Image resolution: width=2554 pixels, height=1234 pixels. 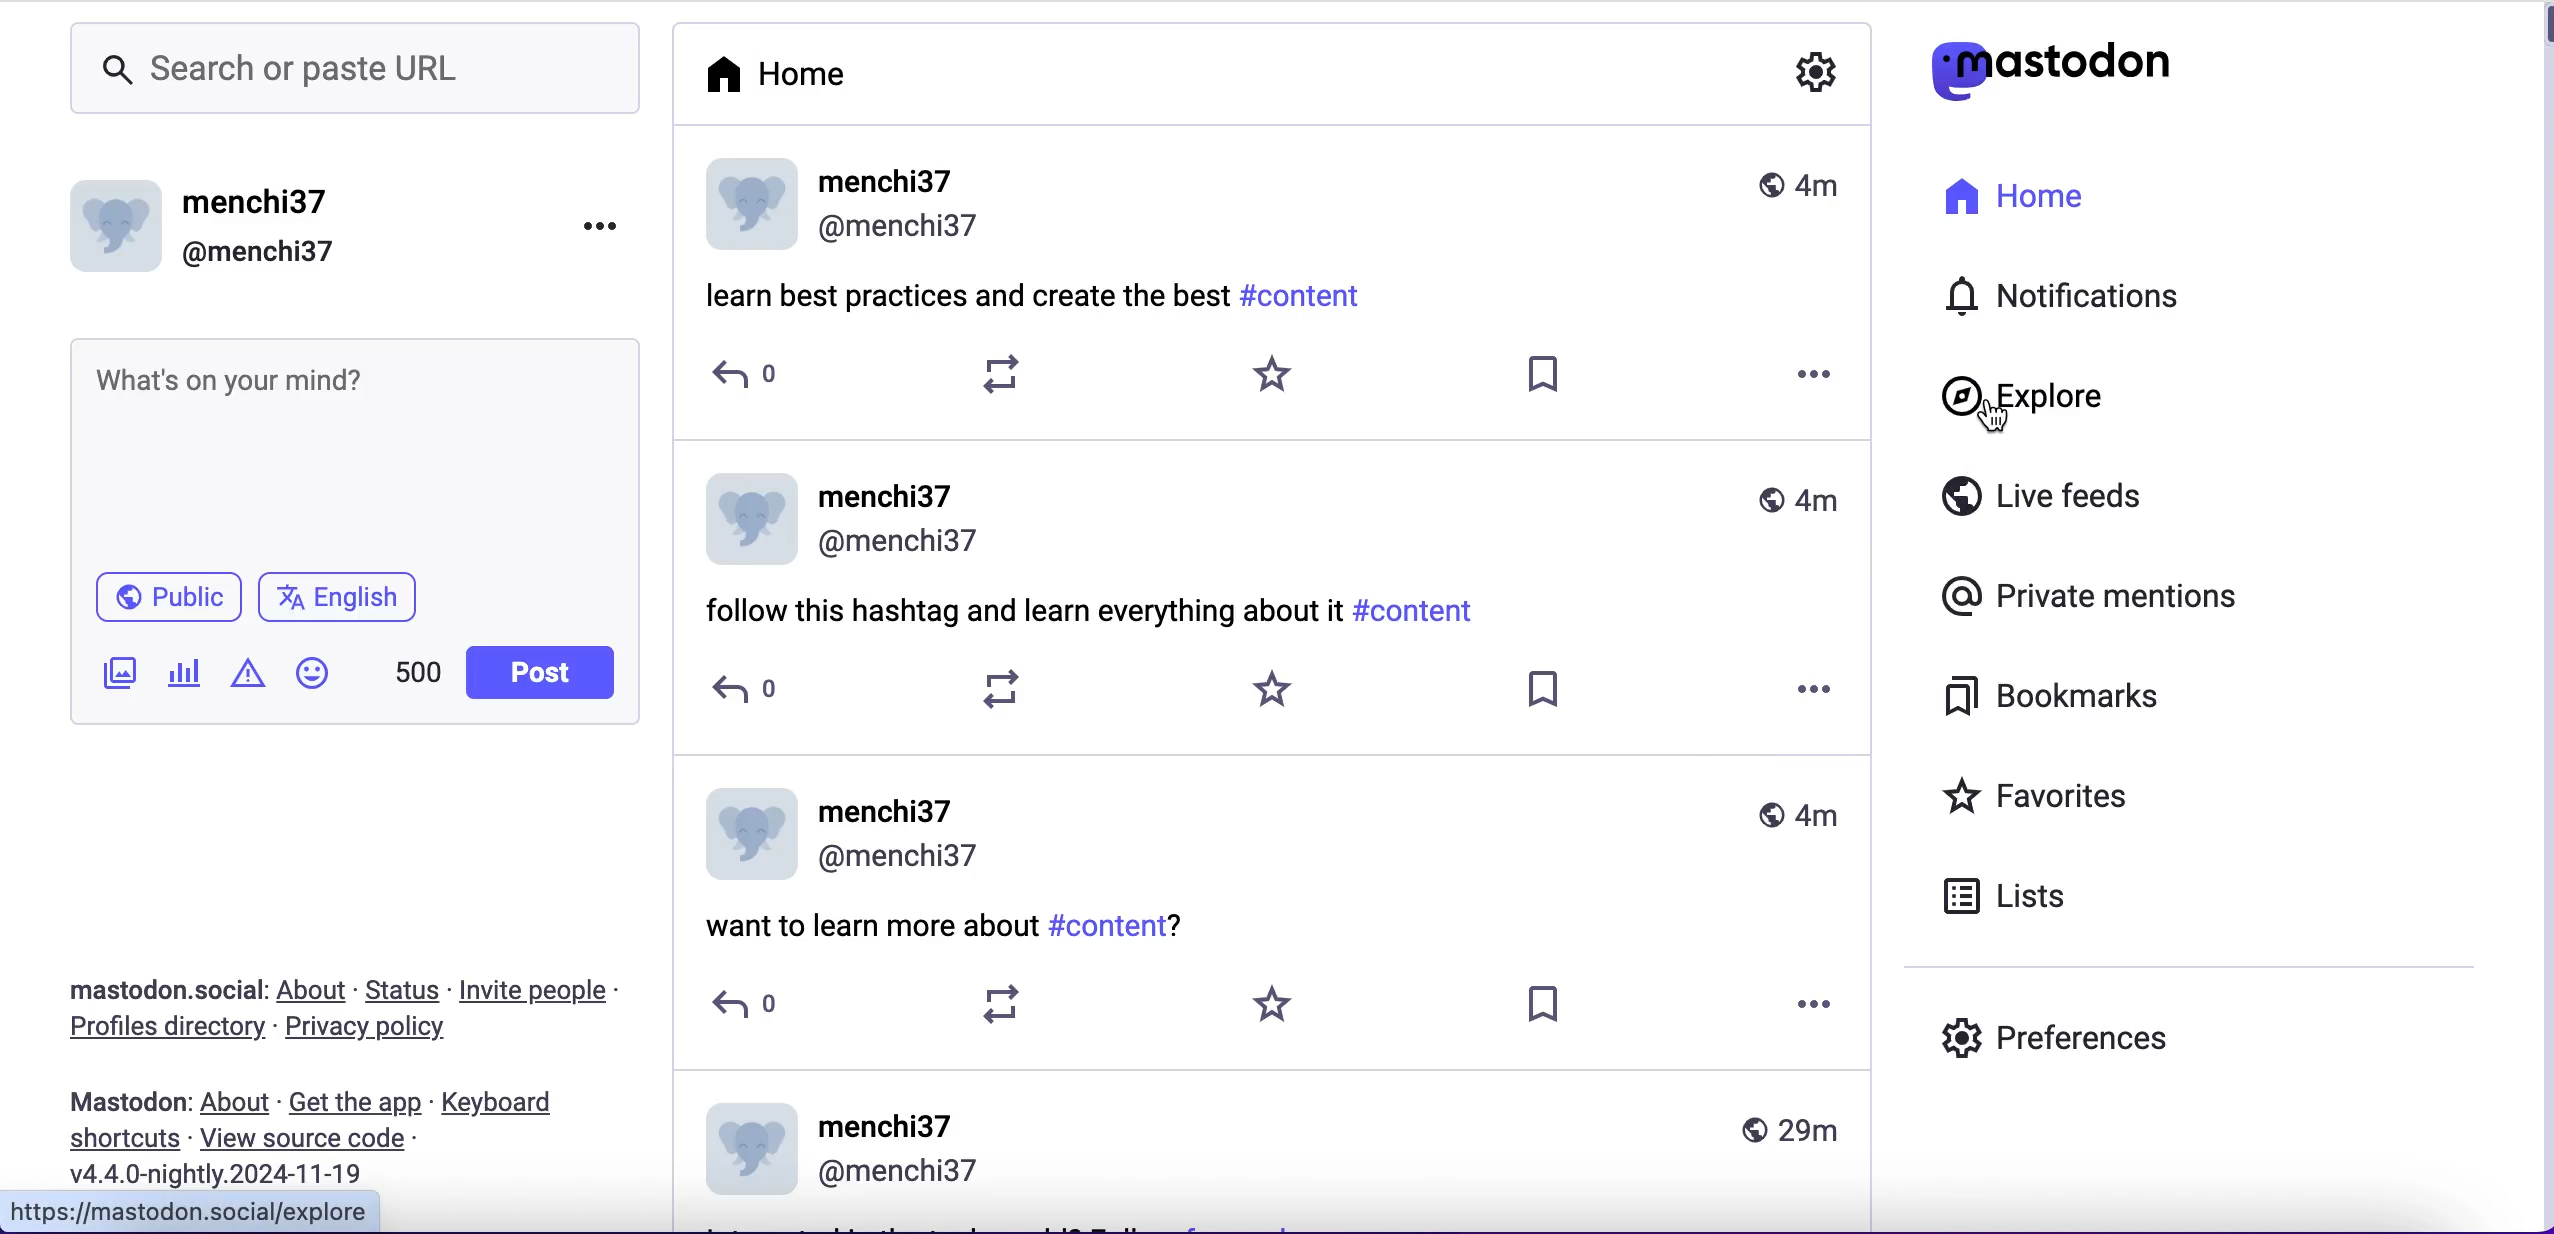 What do you see at coordinates (1119, 927) in the screenshot?
I see `hashtag` at bounding box center [1119, 927].